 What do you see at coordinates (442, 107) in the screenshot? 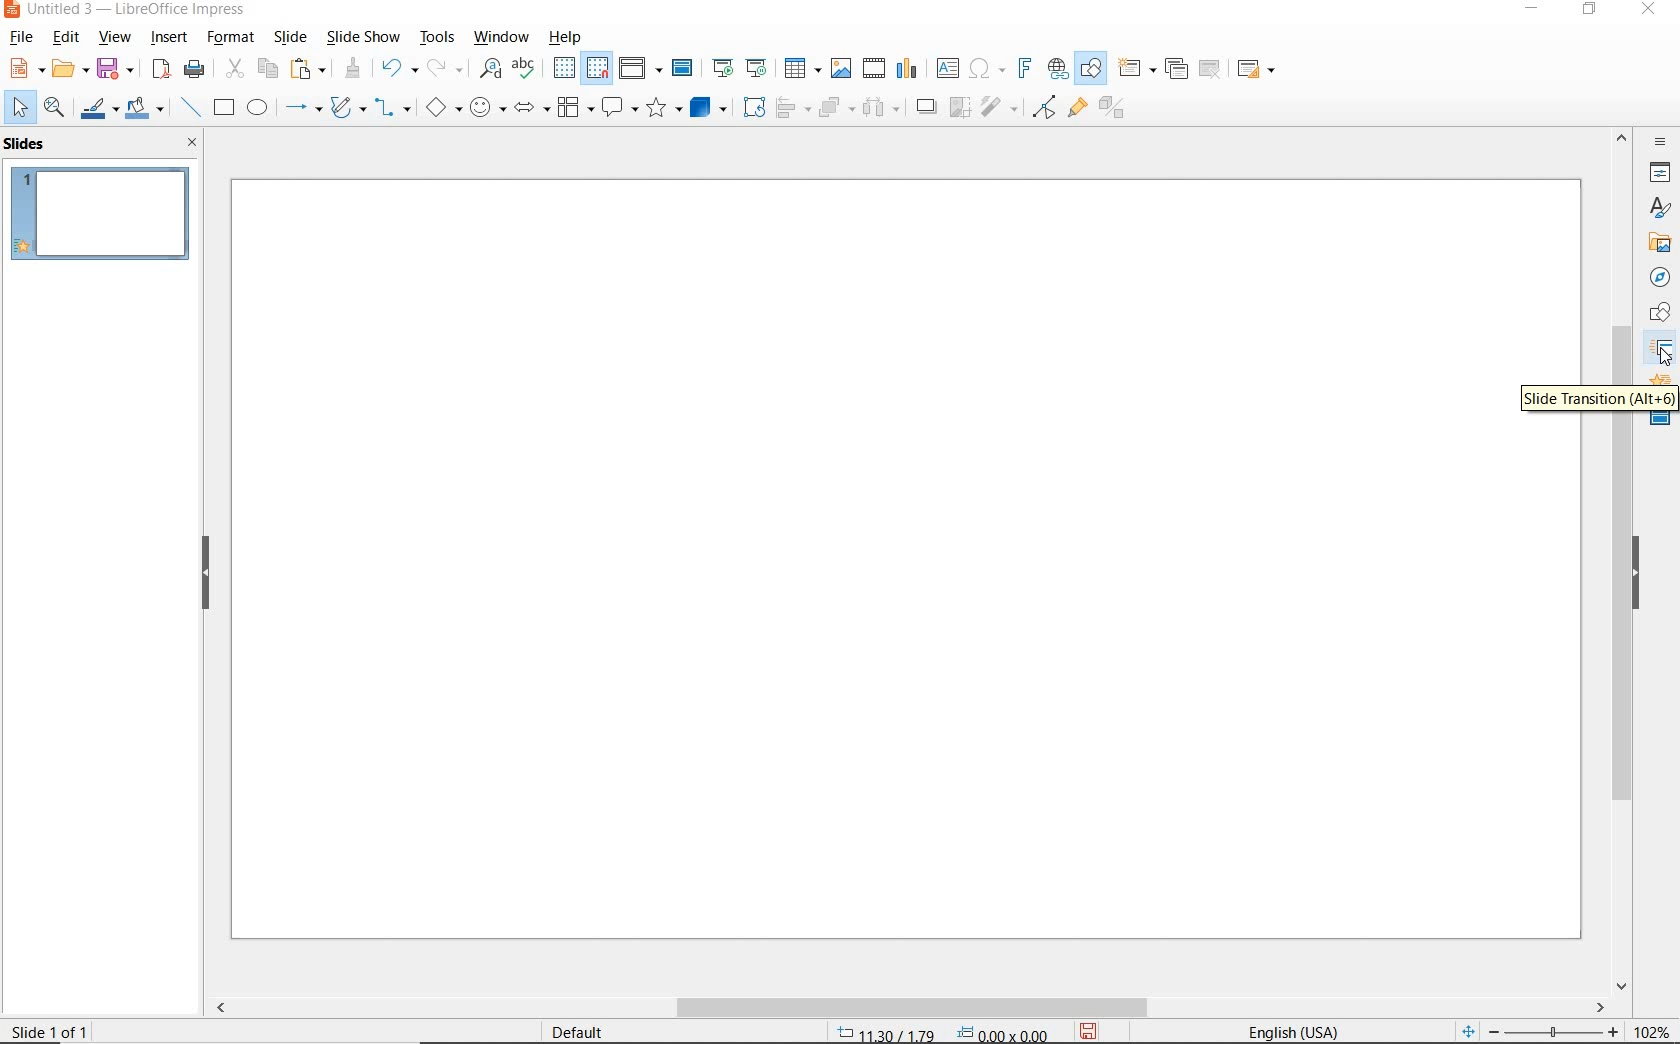
I see `BASIC SHAPES` at bounding box center [442, 107].